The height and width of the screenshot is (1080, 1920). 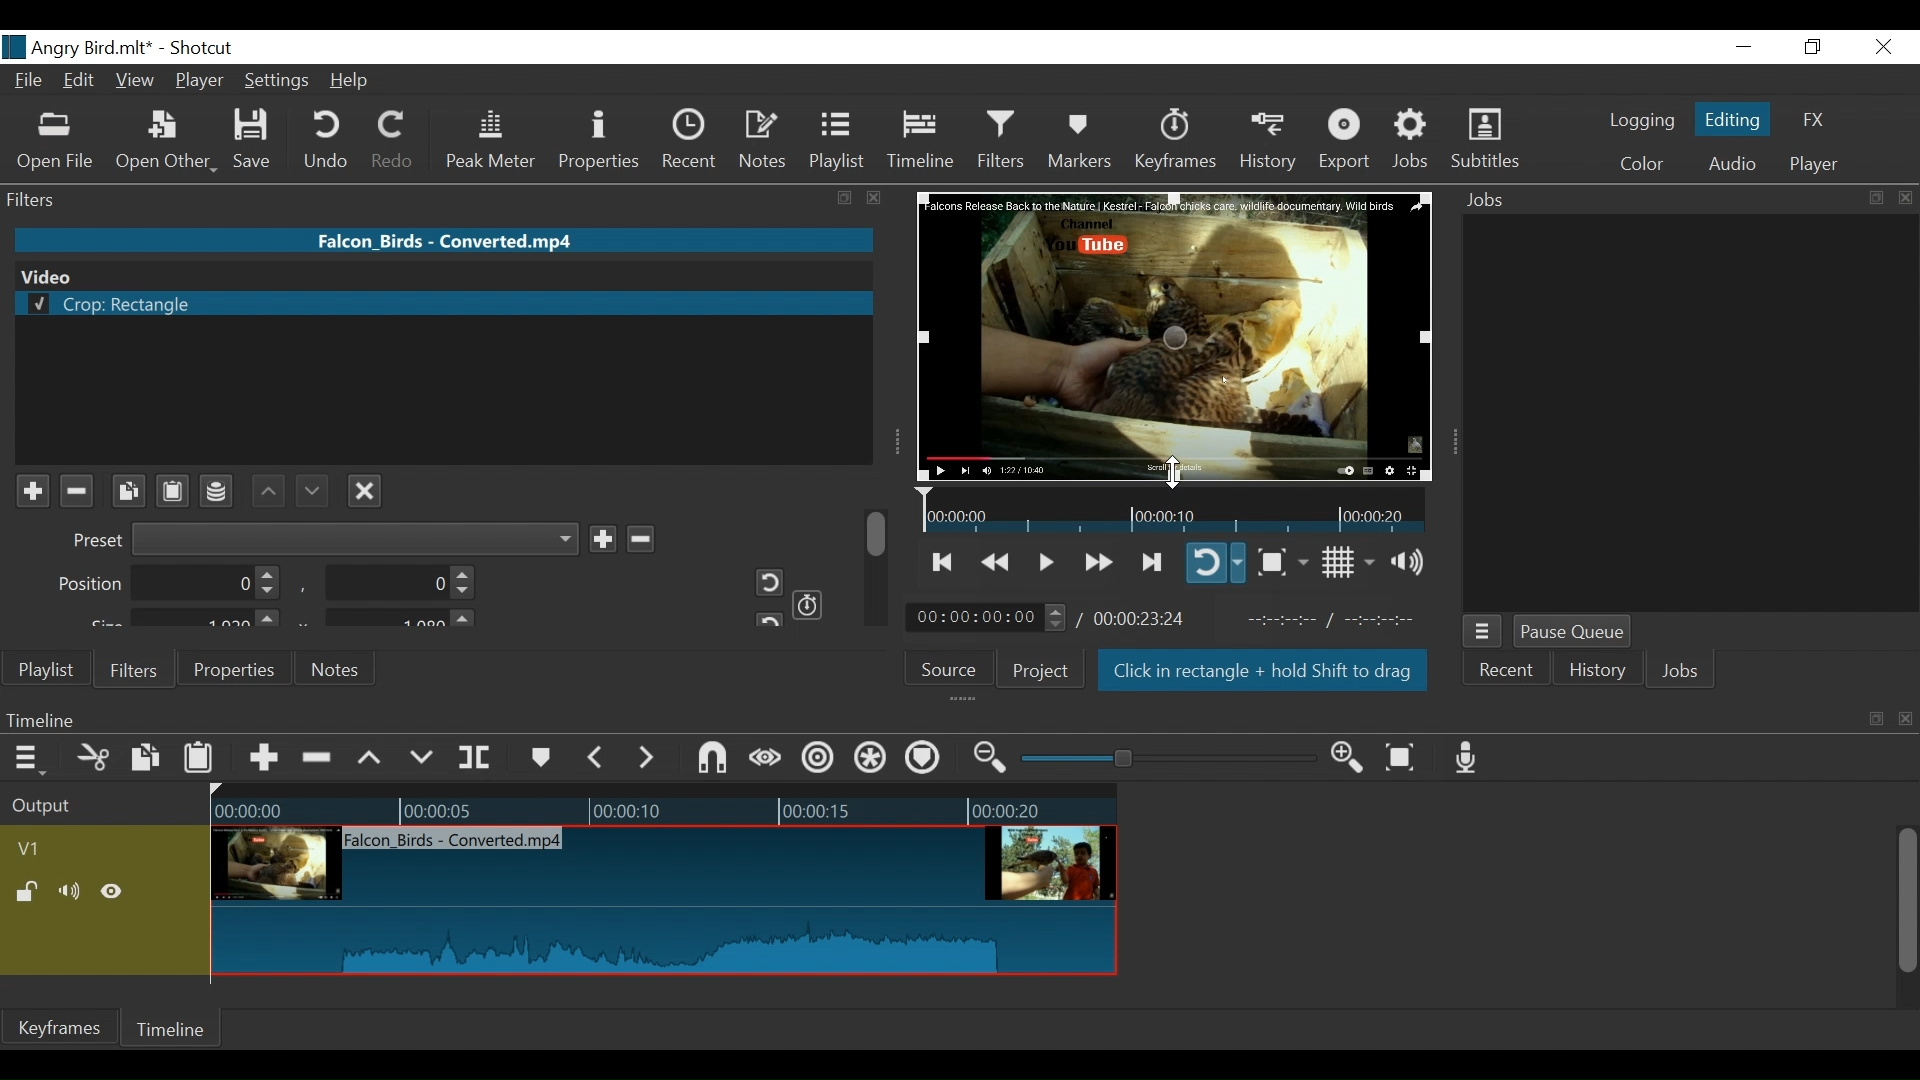 What do you see at coordinates (1173, 472) in the screenshot?
I see `cursor` at bounding box center [1173, 472].